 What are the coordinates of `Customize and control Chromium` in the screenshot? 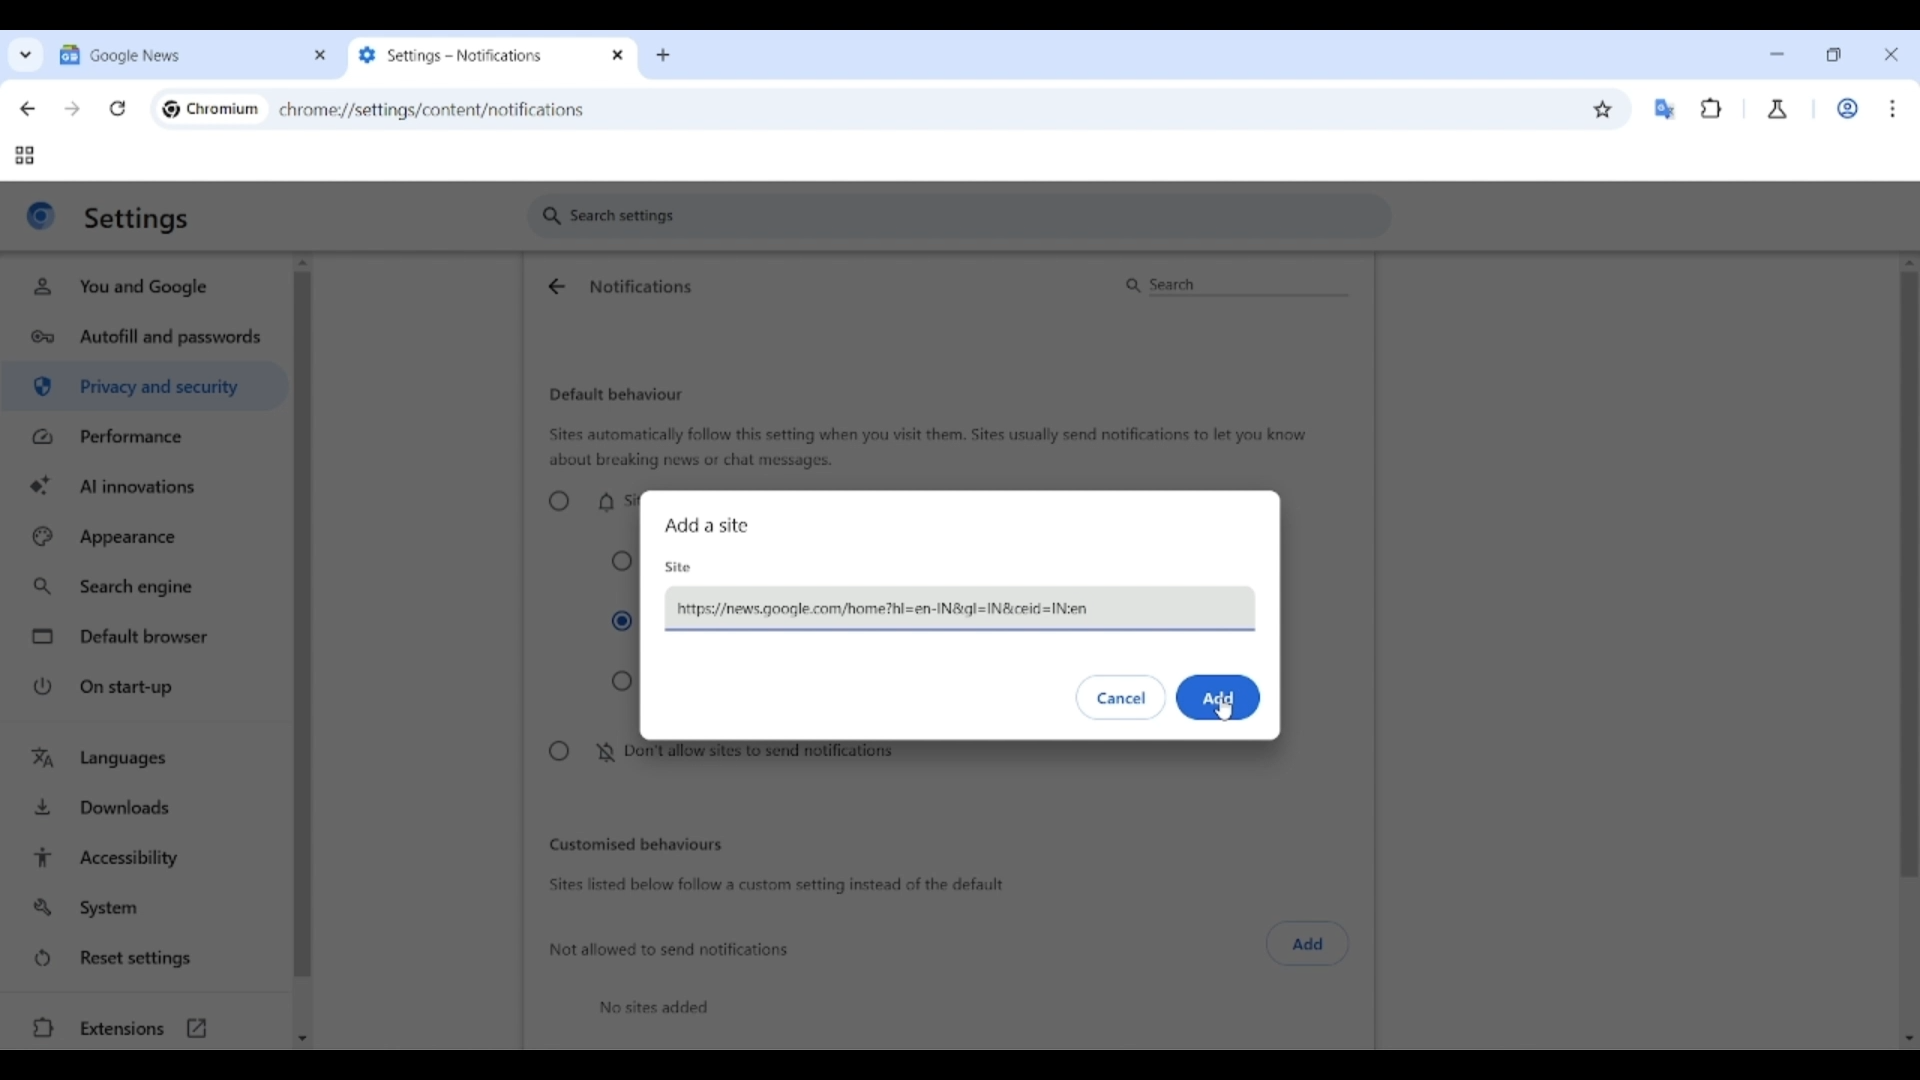 It's located at (1892, 108).